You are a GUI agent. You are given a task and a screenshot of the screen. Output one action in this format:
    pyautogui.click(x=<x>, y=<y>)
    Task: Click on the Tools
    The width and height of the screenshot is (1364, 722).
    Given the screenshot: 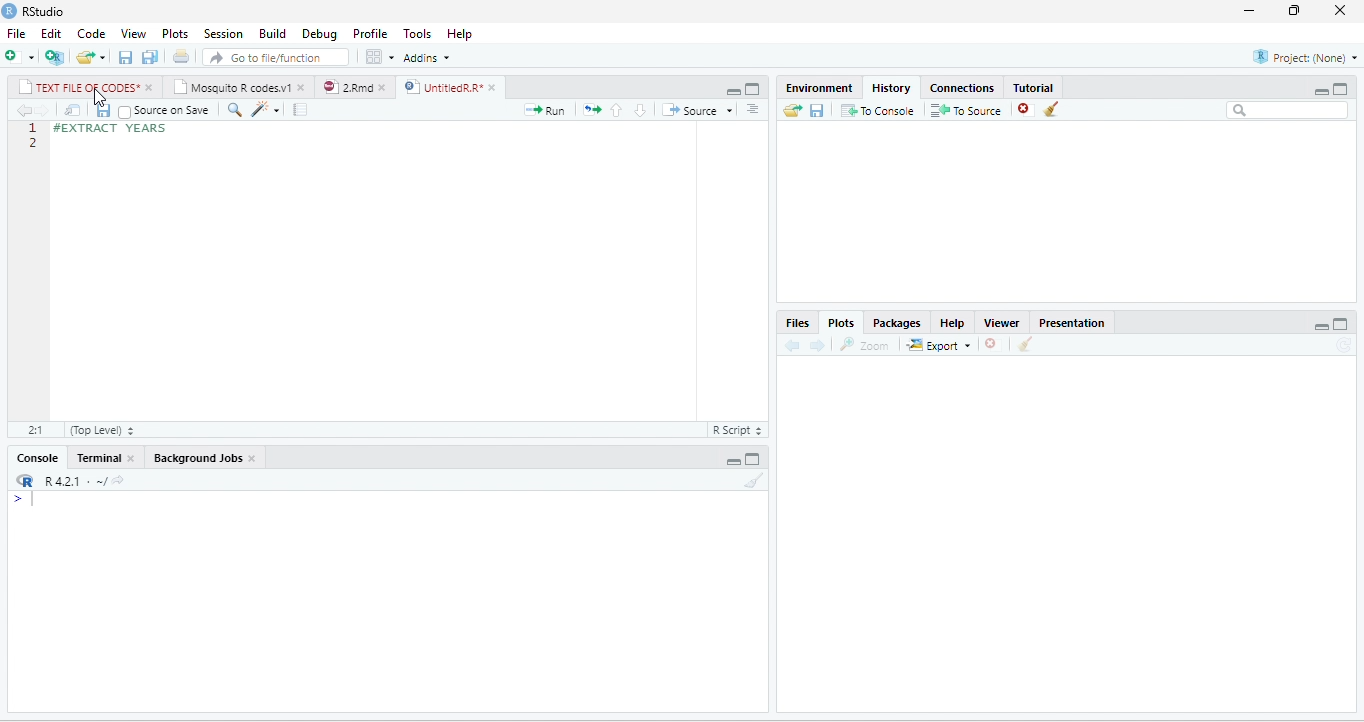 What is the action you would take?
    pyautogui.click(x=419, y=34)
    